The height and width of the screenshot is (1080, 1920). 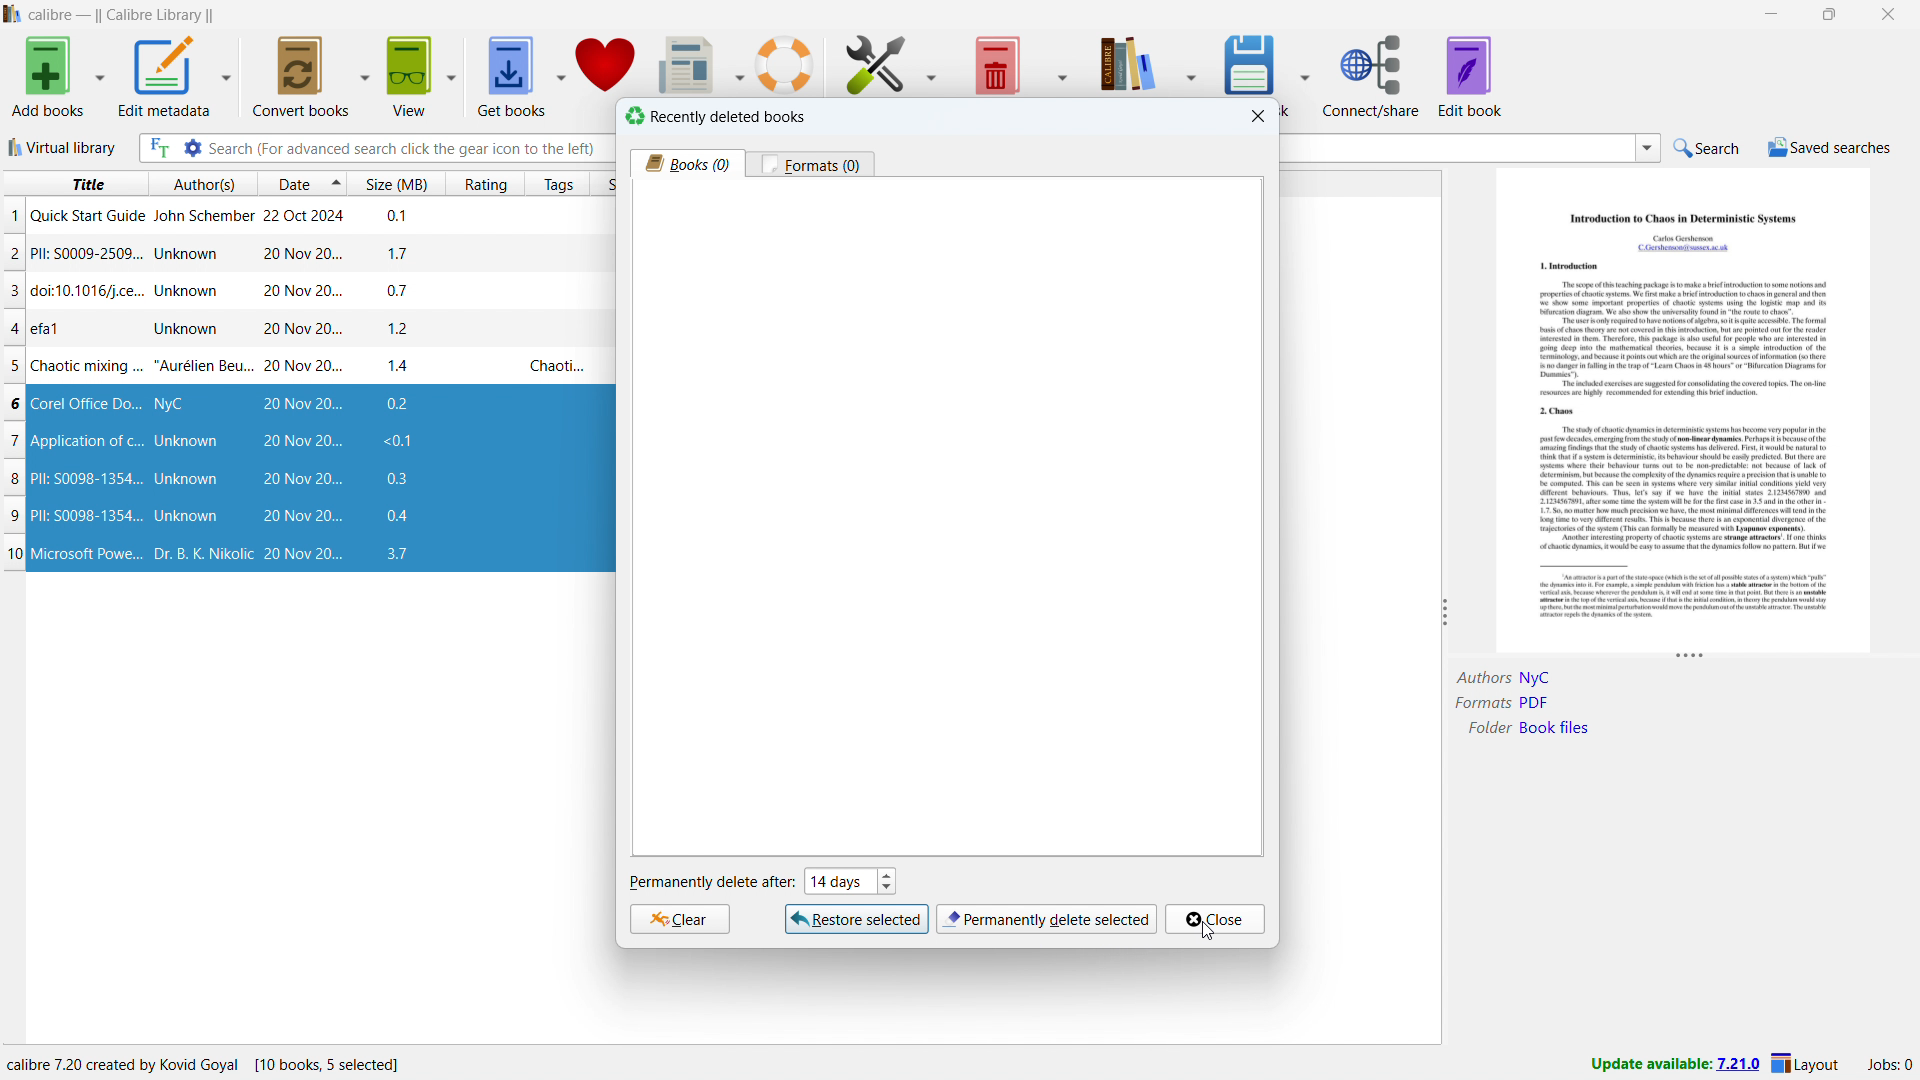 What do you see at coordinates (1127, 62) in the screenshot?
I see `calibre library` at bounding box center [1127, 62].